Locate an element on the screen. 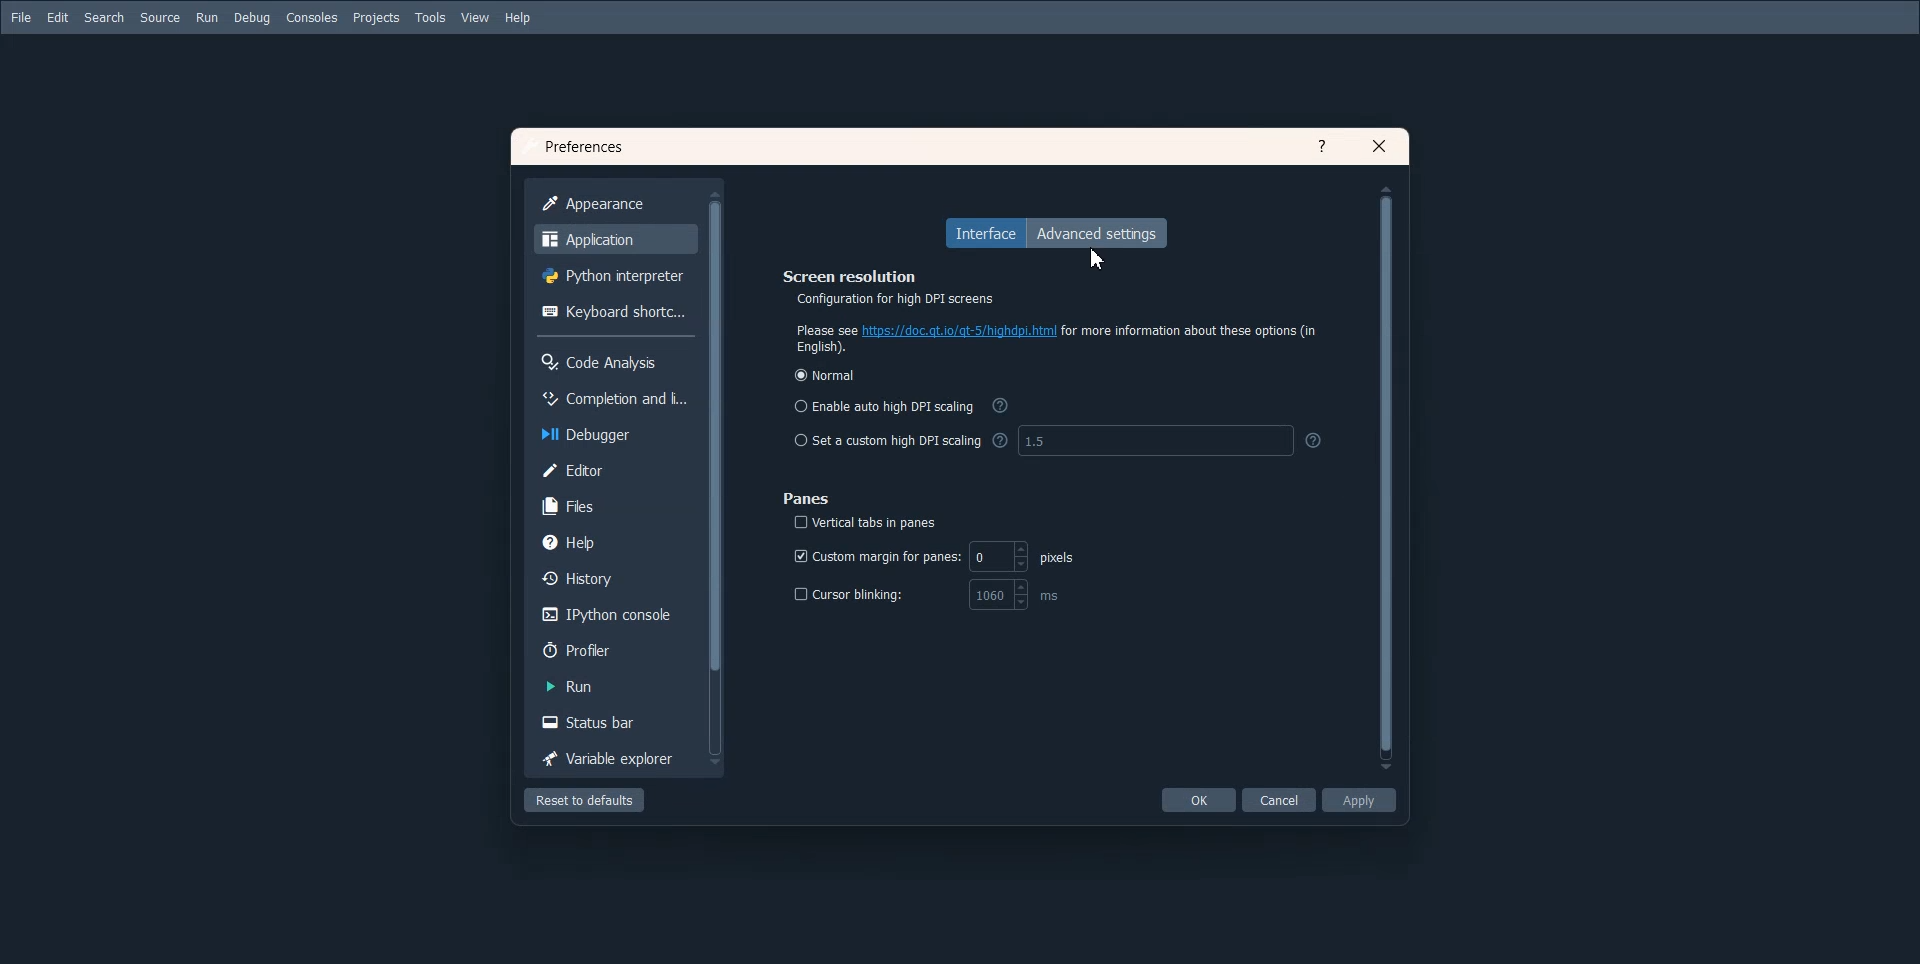 The width and height of the screenshot is (1920, 964). Advanced settings is located at coordinates (1101, 234).